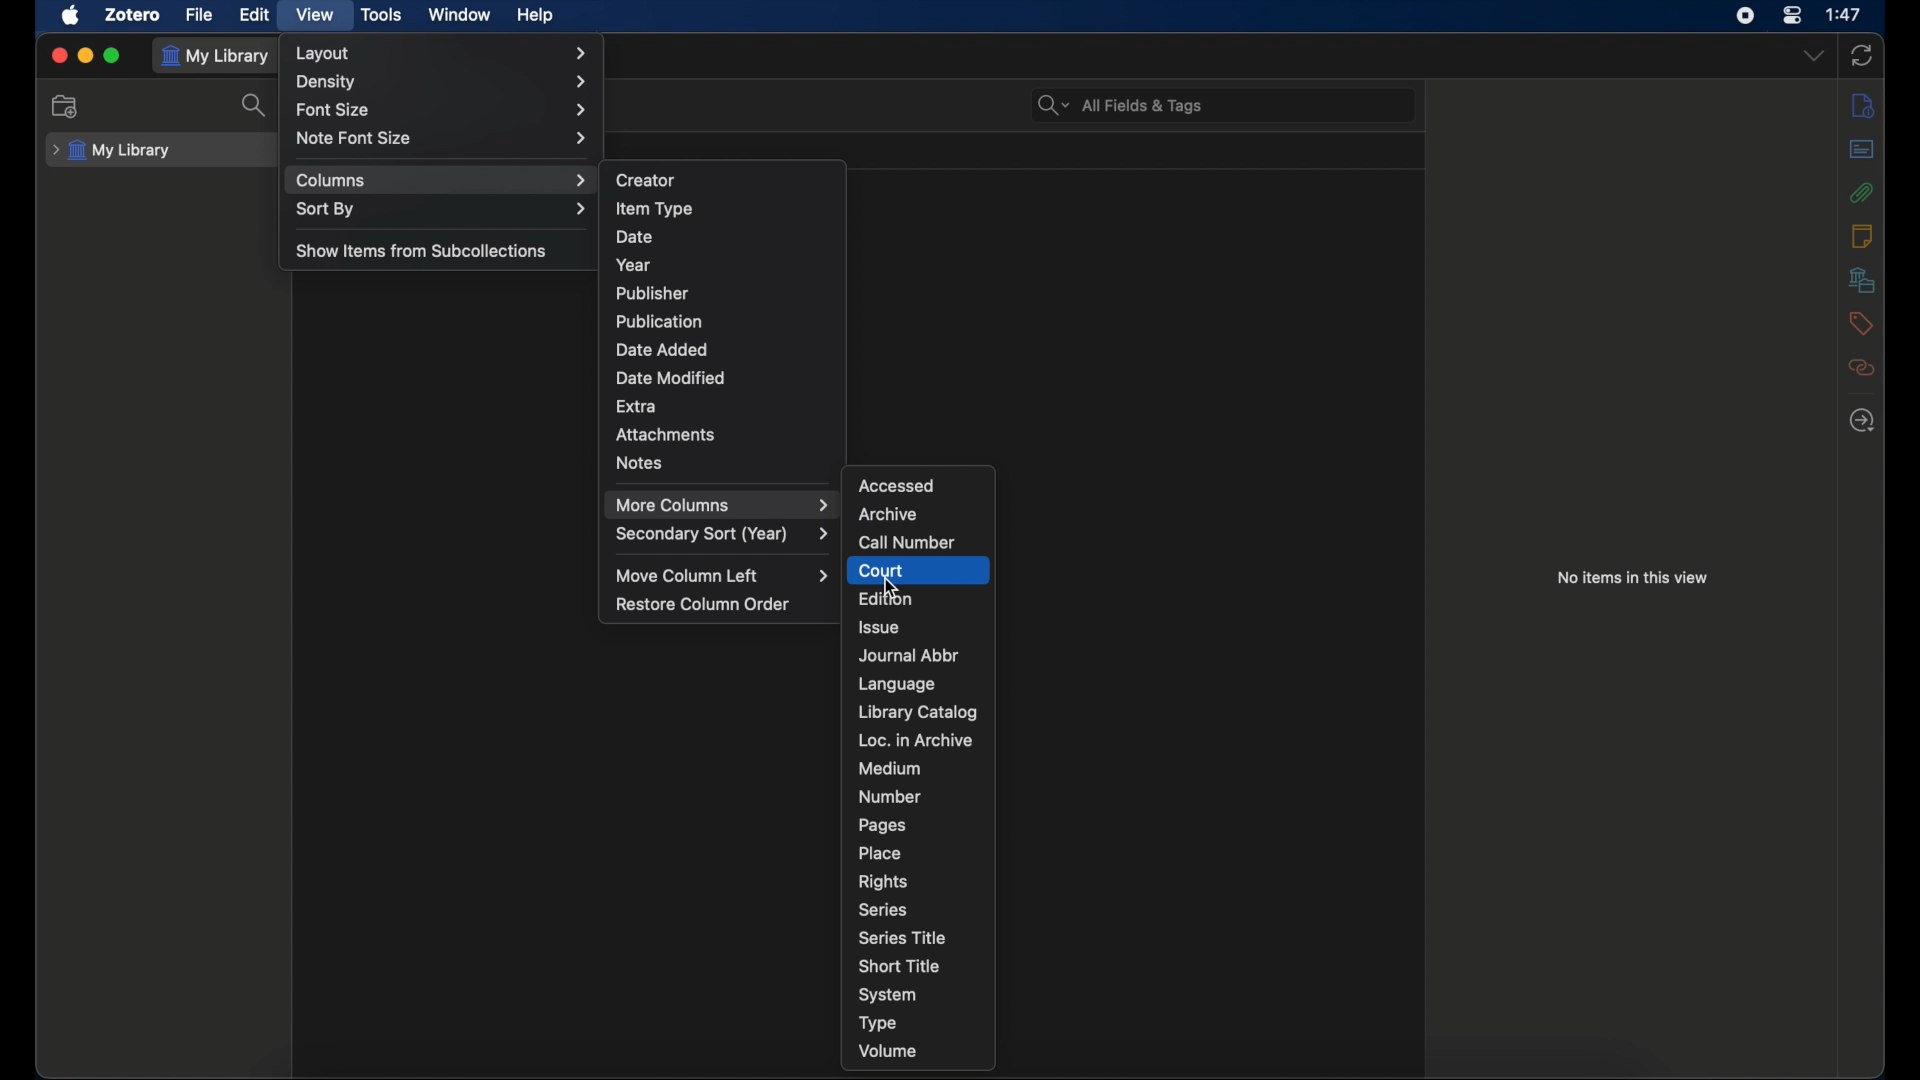 The image size is (1920, 1080). Describe the element at coordinates (1844, 13) in the screenshot. I see `time (1:47)` at that location.